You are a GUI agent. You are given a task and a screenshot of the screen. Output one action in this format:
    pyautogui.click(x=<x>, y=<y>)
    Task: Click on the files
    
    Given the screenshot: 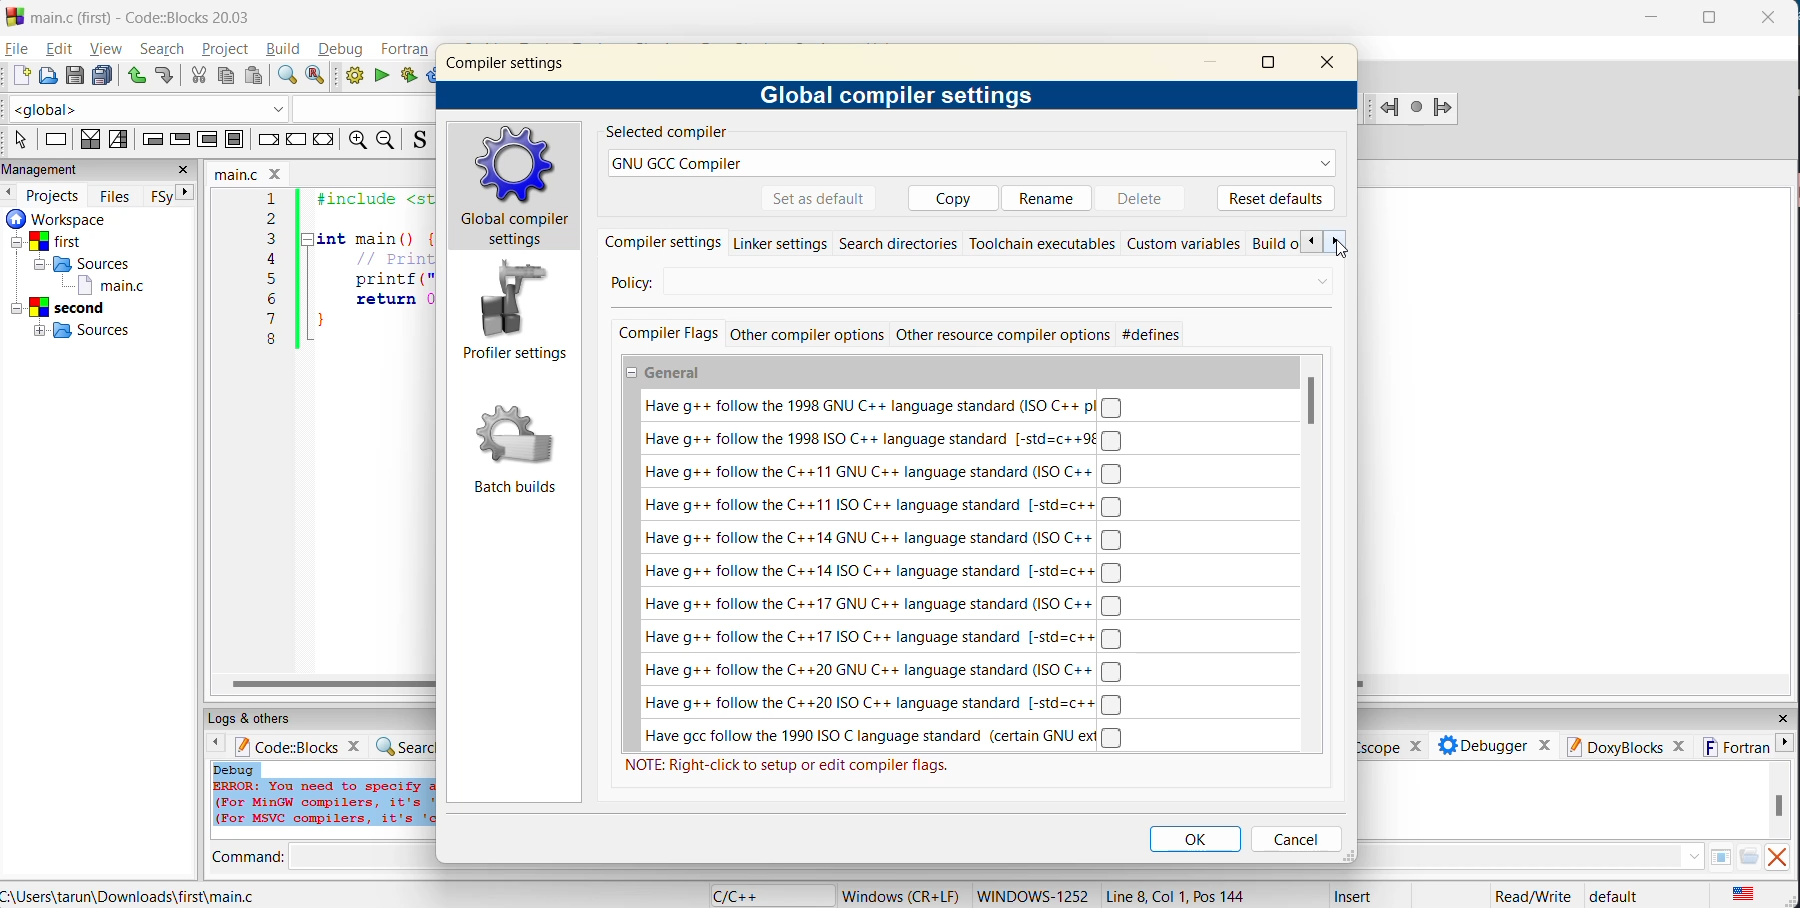 What is the action you would take?
    pyautogui.click(x=119, y=195)
    